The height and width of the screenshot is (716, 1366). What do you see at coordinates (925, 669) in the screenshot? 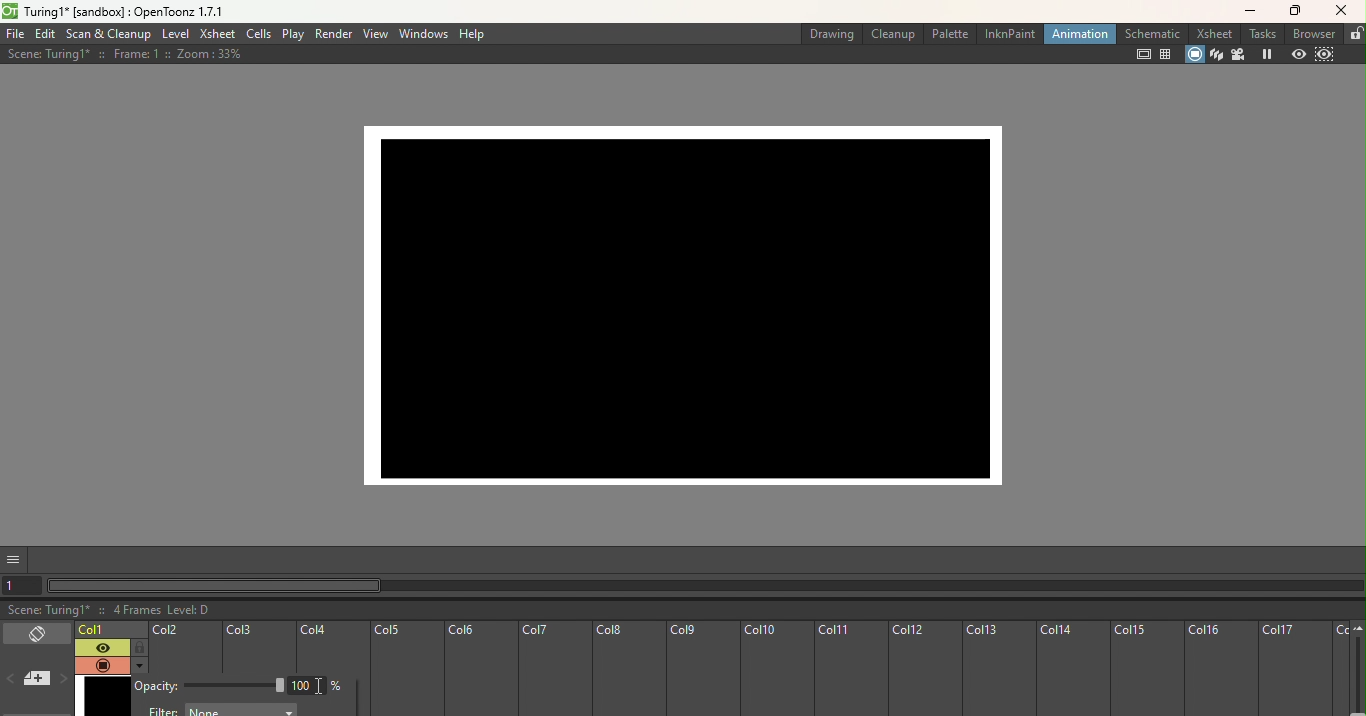
I see `Col12` at bounding box center [925, 669].